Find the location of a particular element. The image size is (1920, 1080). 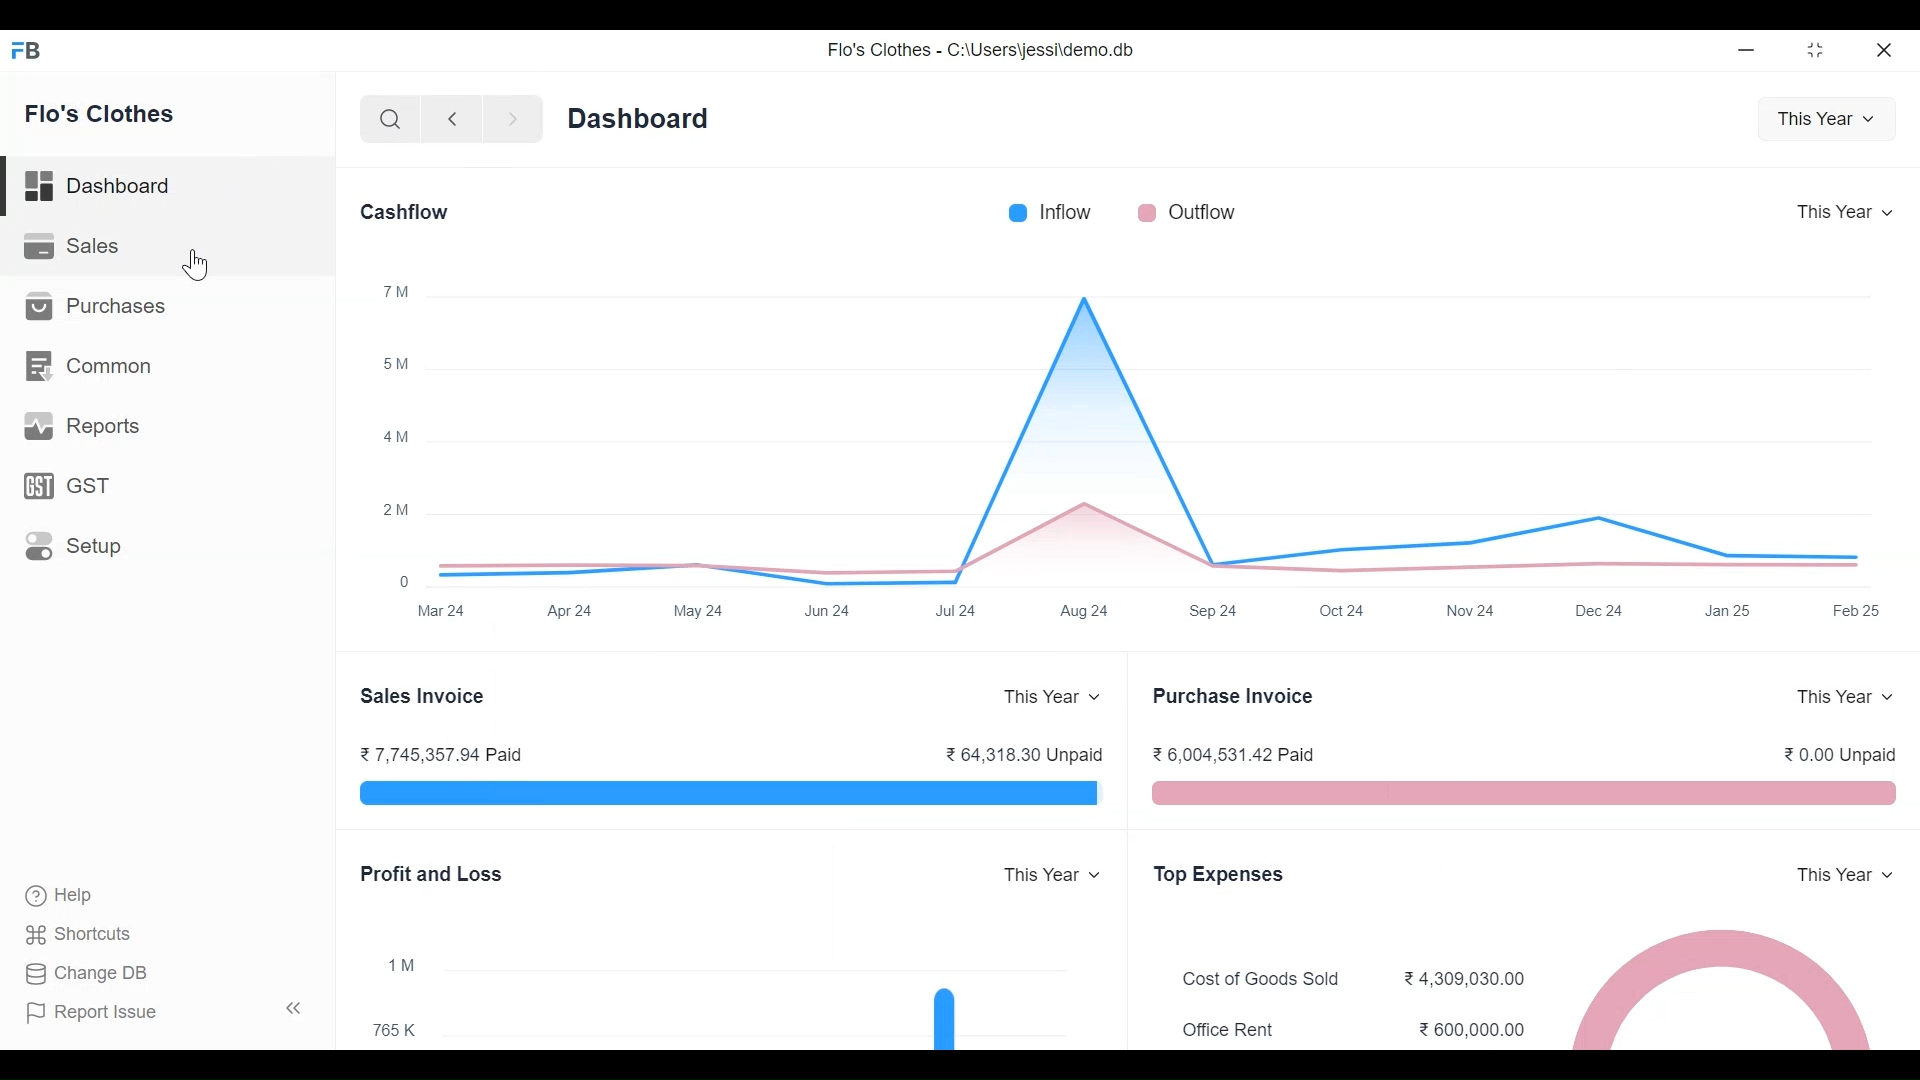

Mar 24 is located at coordinates (441, 612).